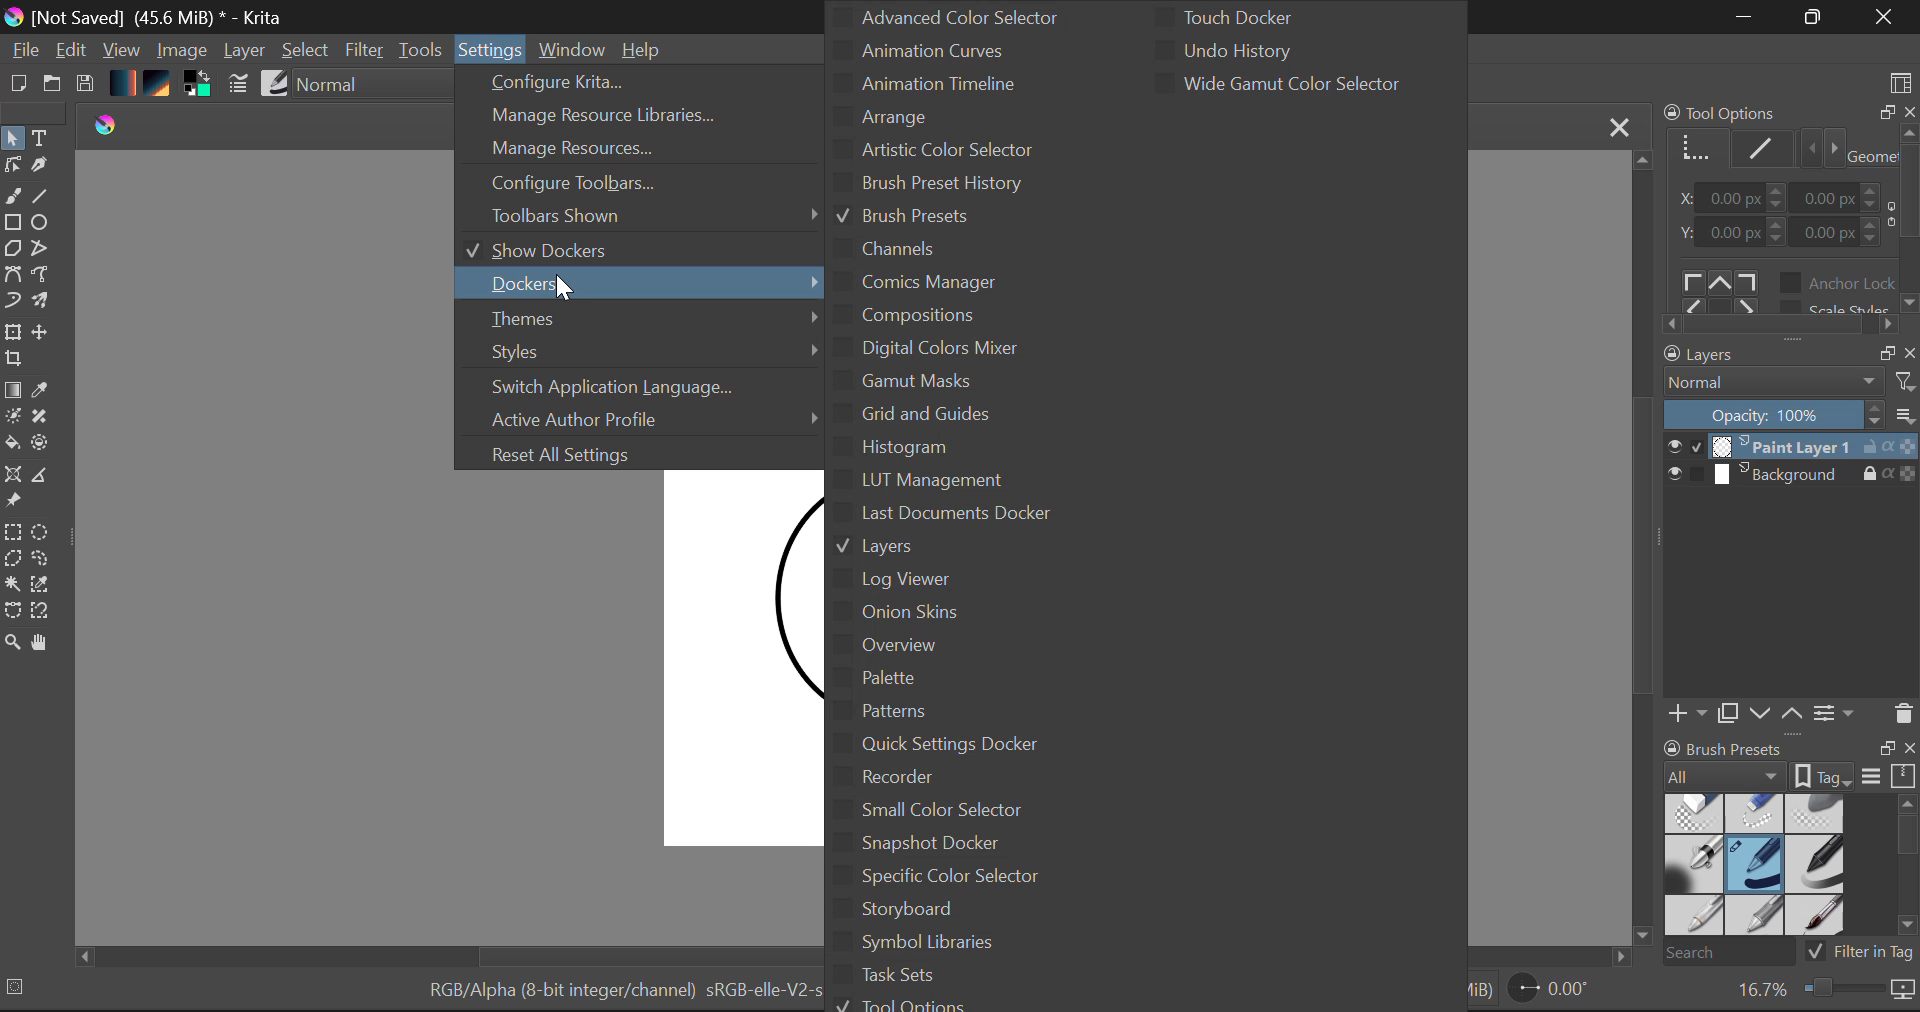  Describe the element at coordinates (1790, 763) in the screenshot. I see `Brush Presets Docket Tab` at that location.